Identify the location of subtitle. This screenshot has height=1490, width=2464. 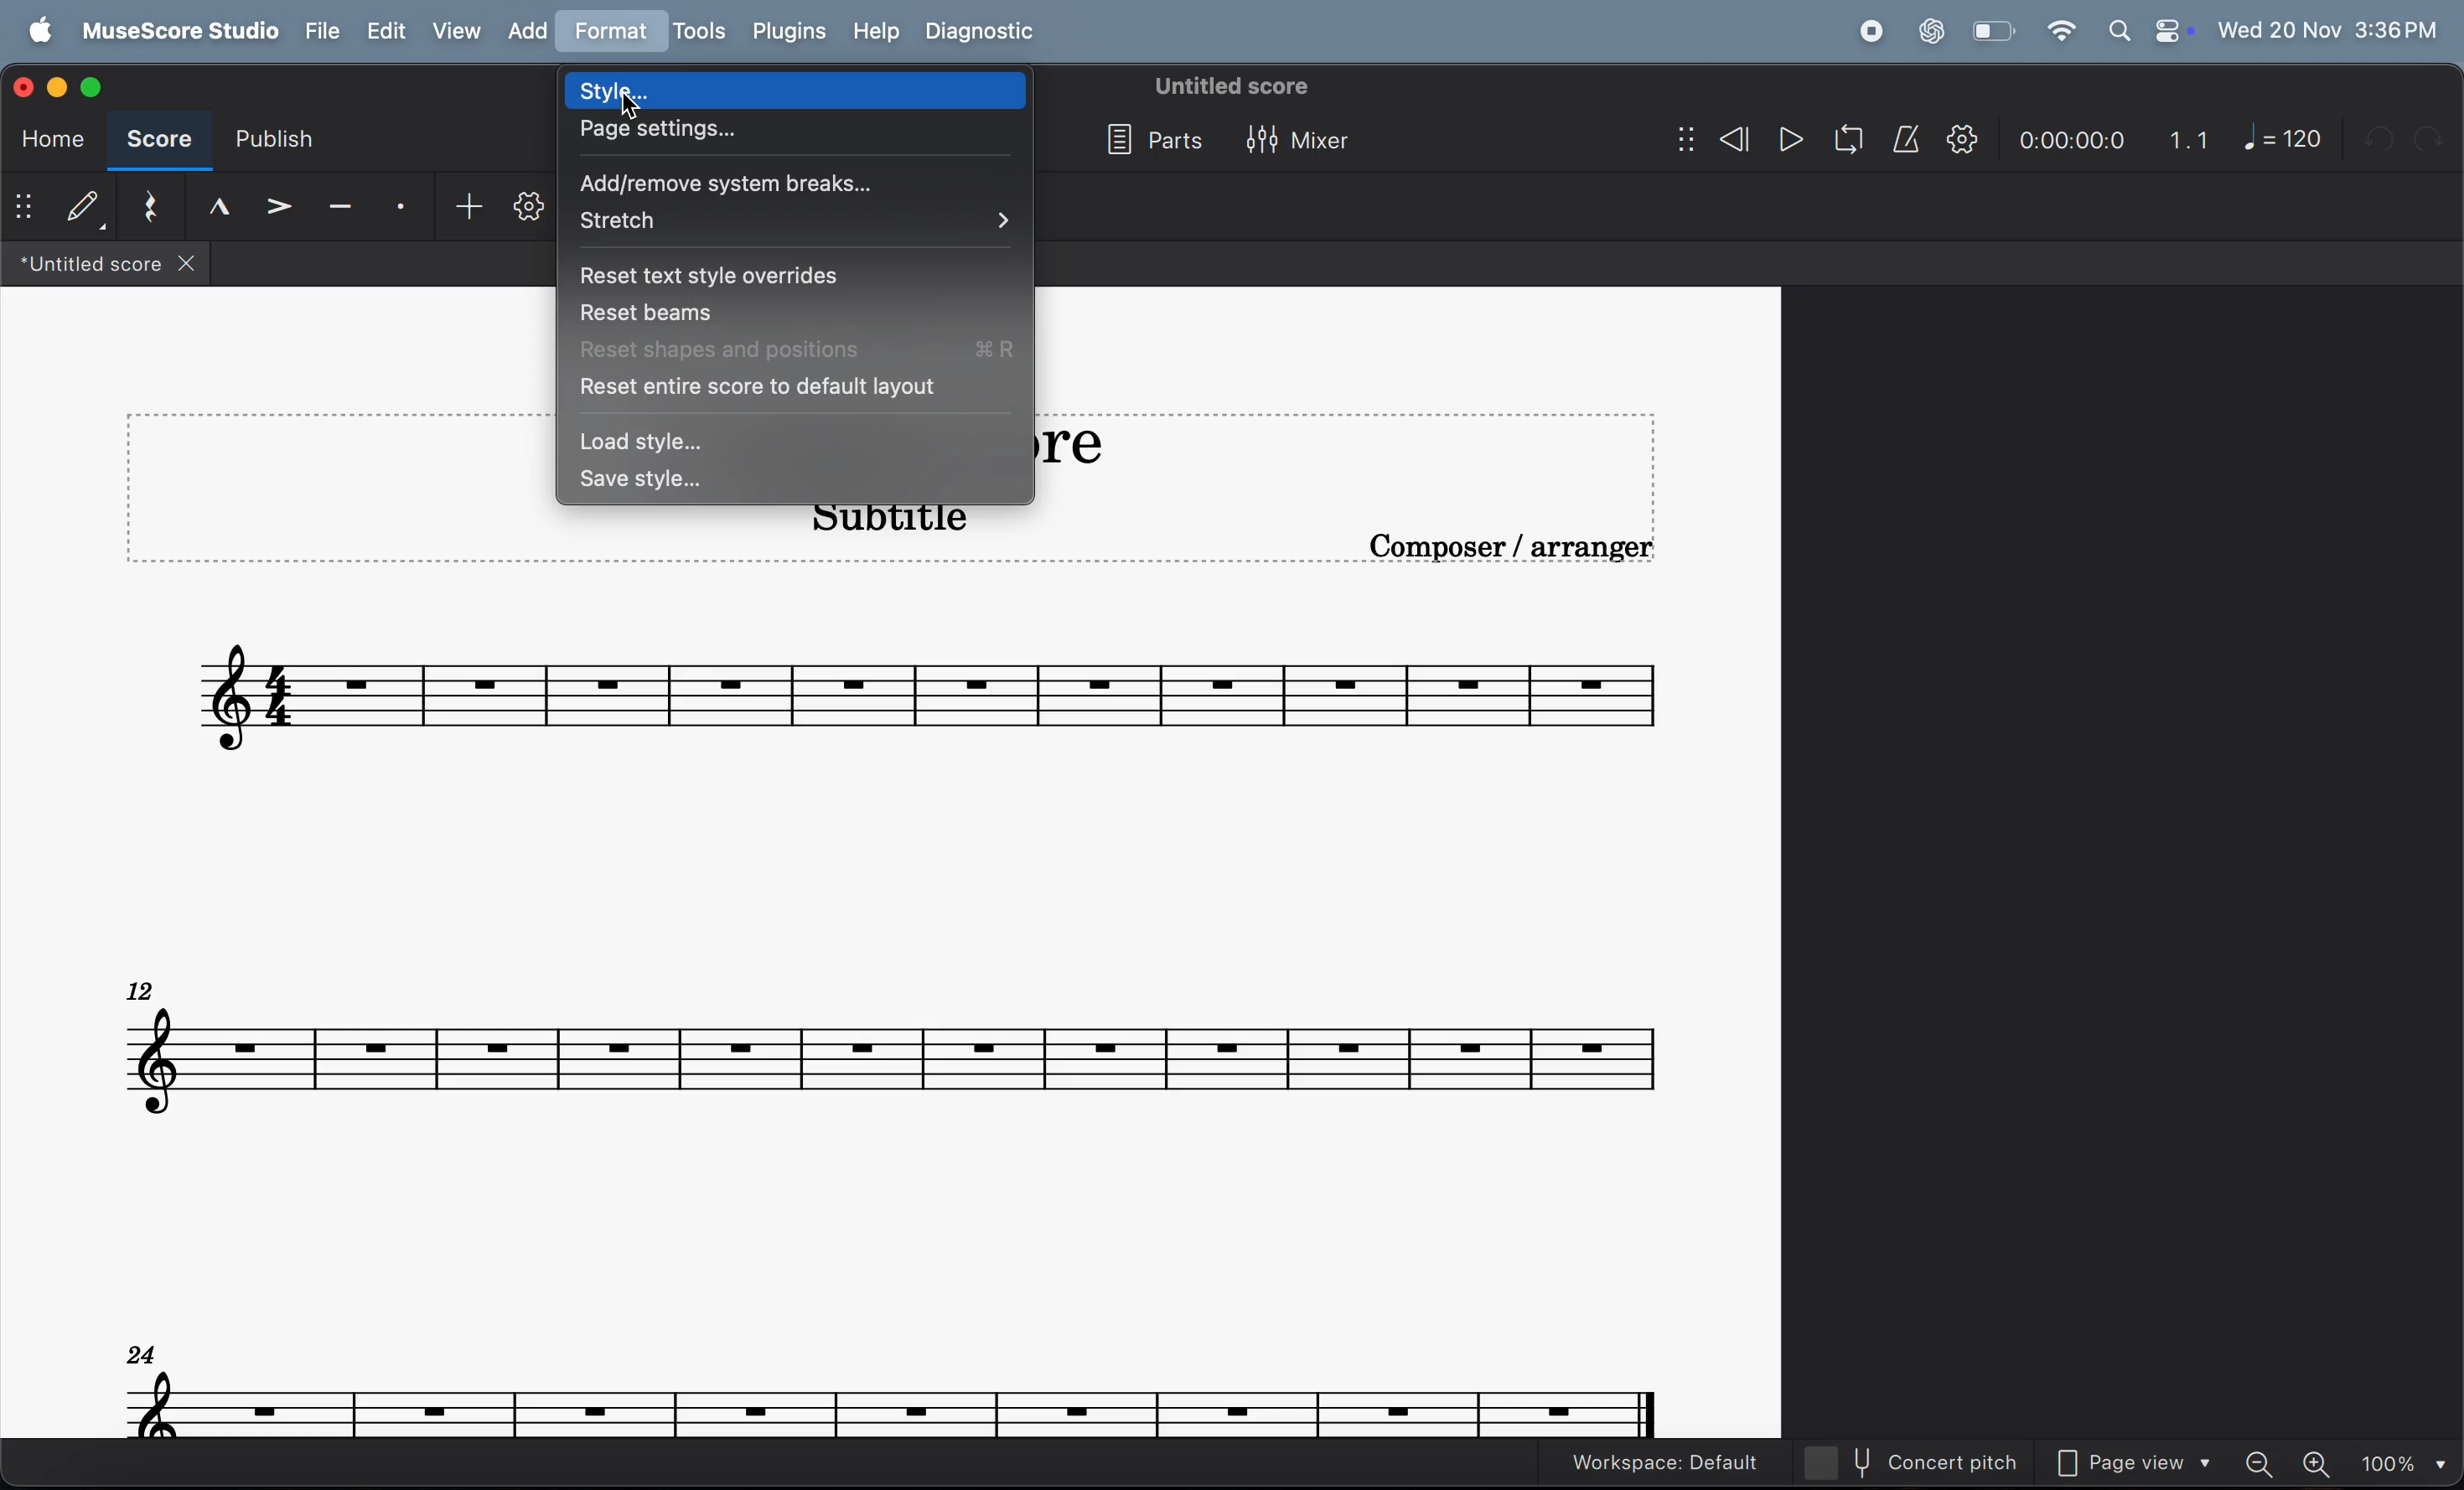
(880, 526).